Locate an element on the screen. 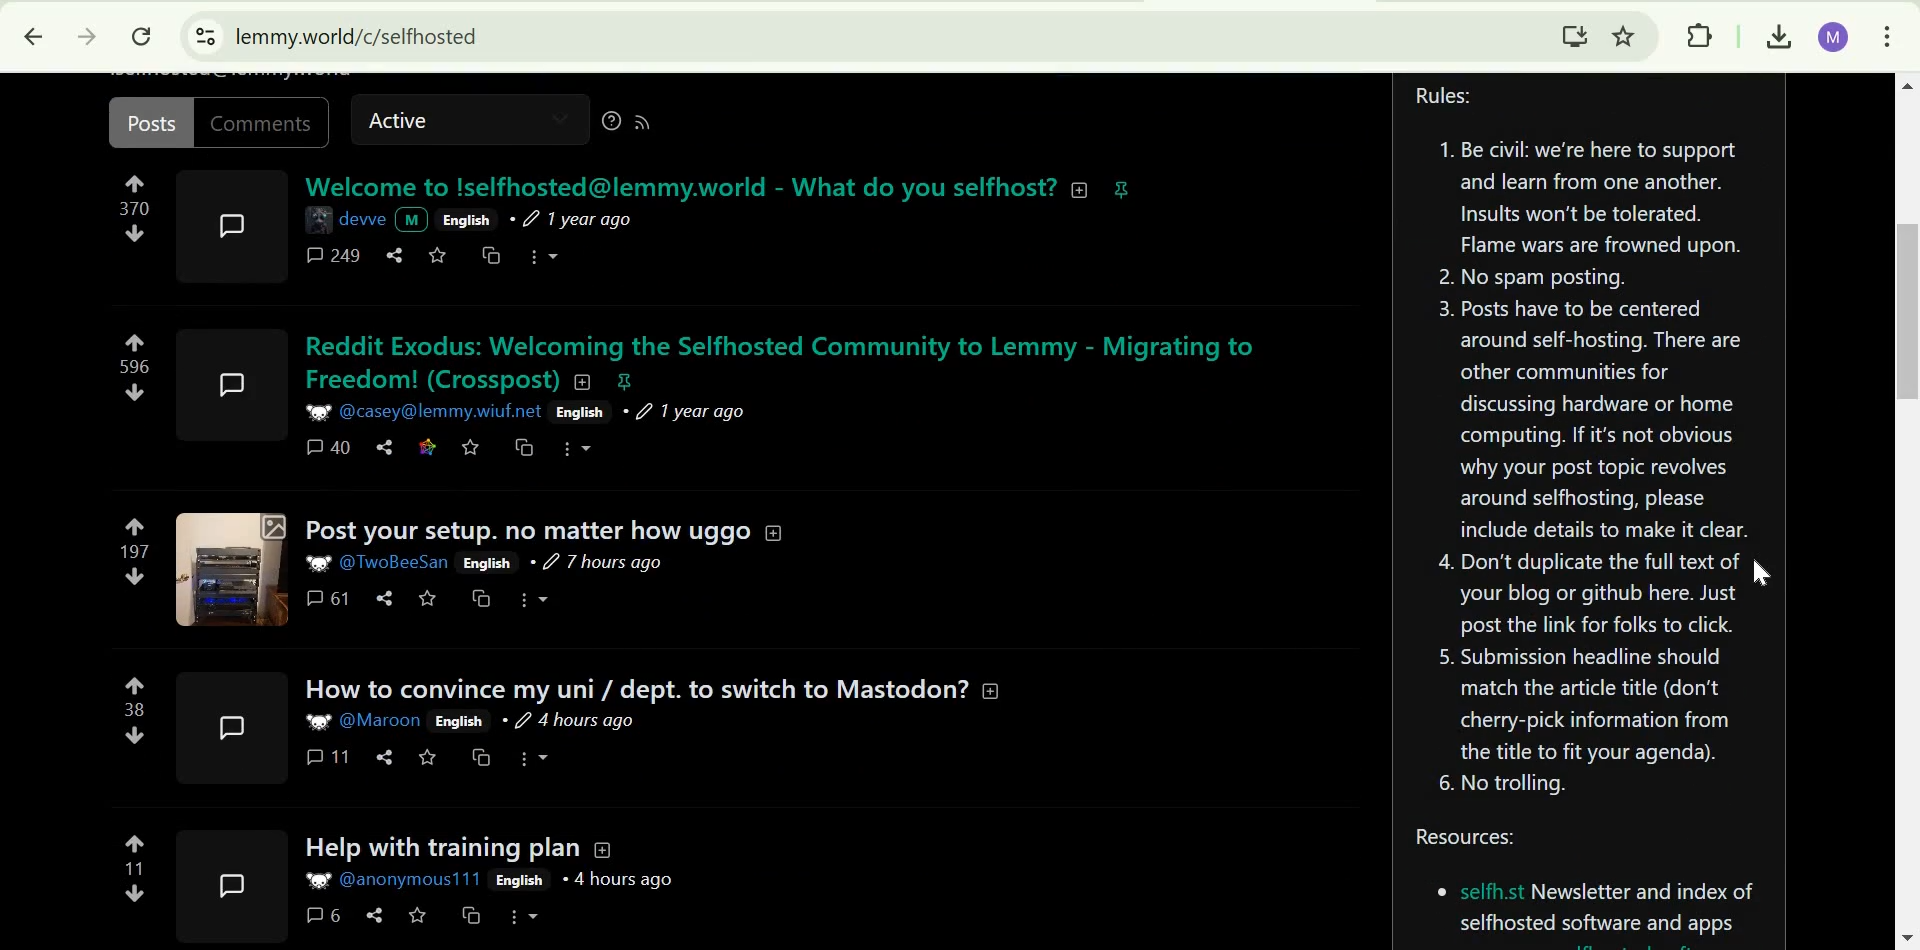 The image size is (1920, 950). link is located at coordinates (429, 446).